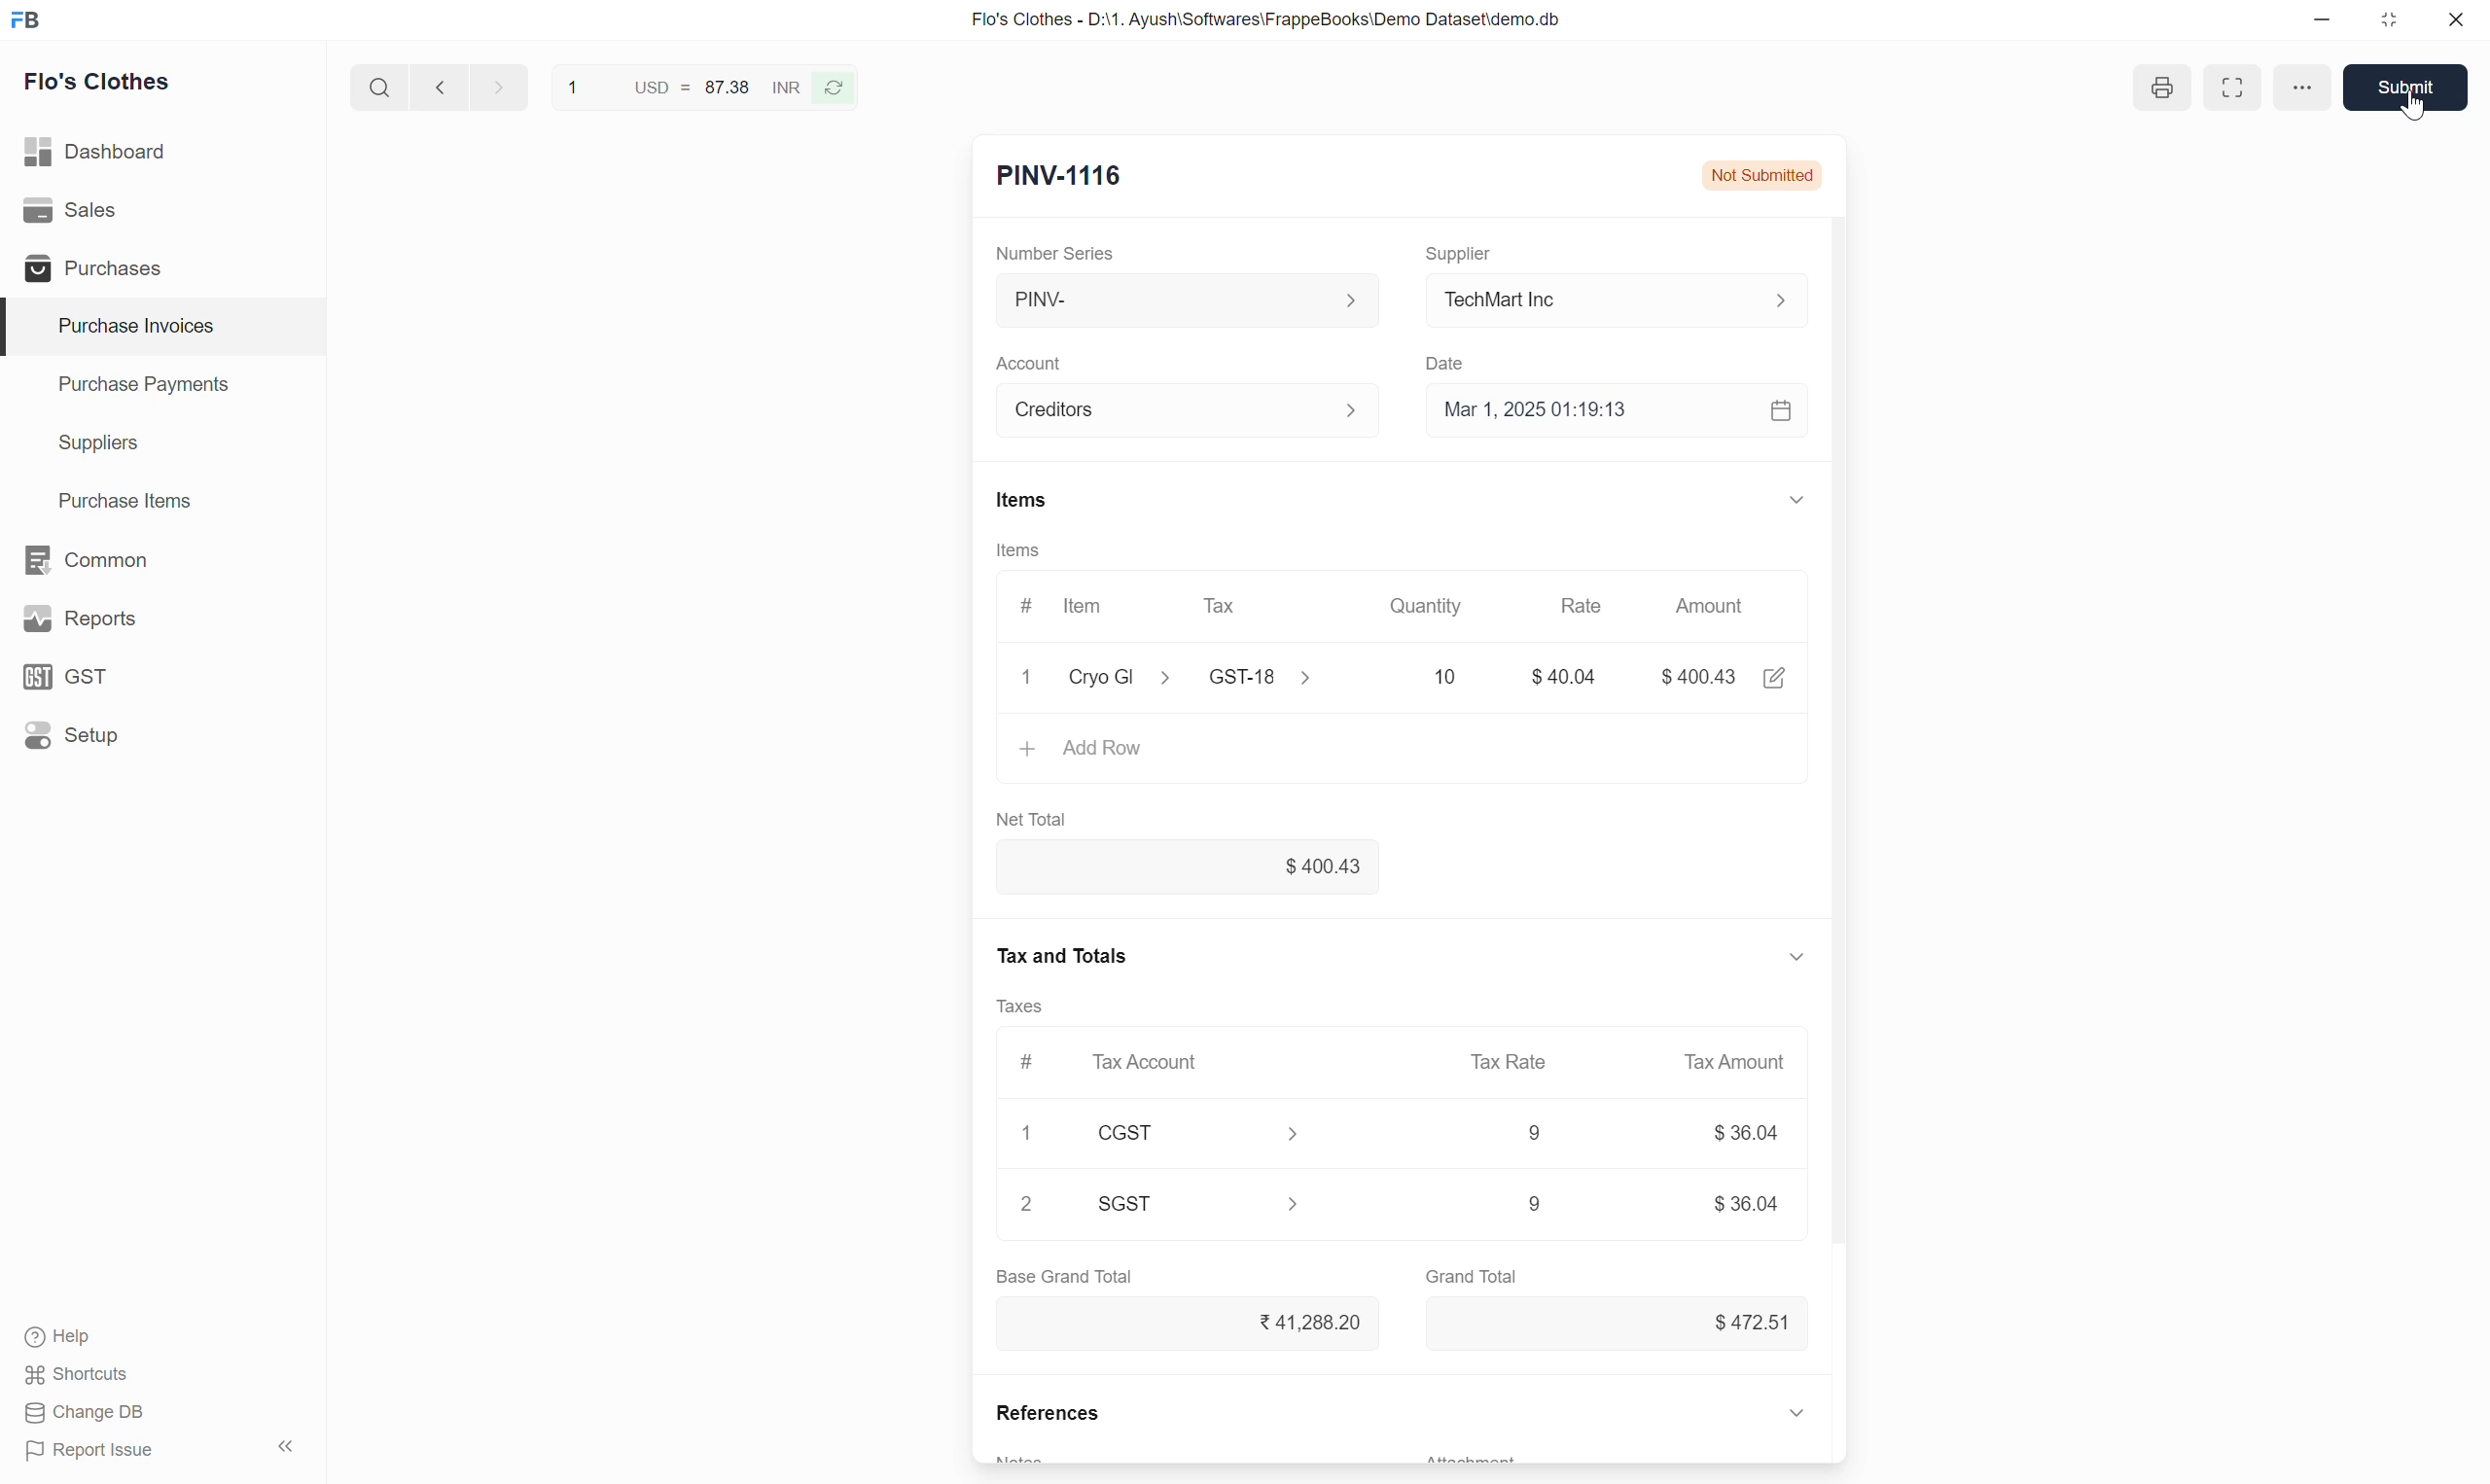  What do you see at coordinates (1043, 1417) in the screenshot?
I see `References` at bounding box center [1043, 1417].